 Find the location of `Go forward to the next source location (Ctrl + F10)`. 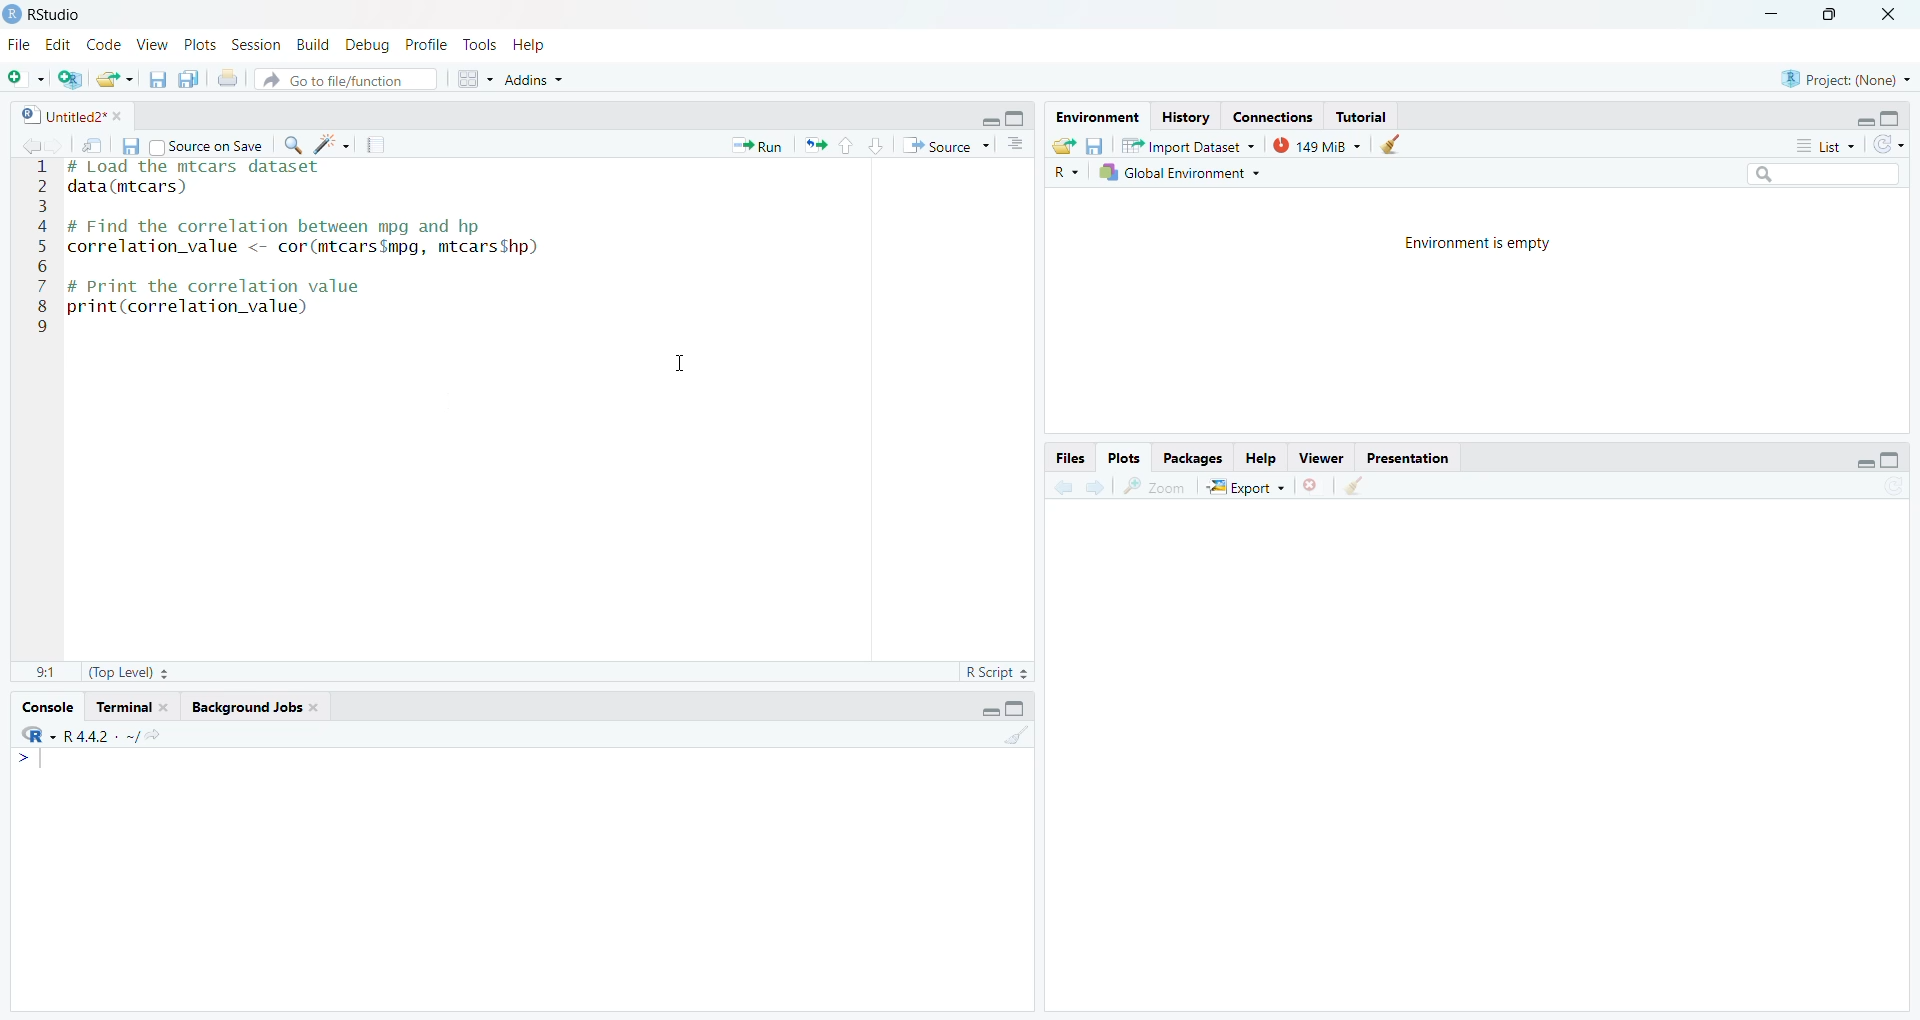

Go forward to the next source location (Ctrl + F10) is located at coordinates (56, 144).